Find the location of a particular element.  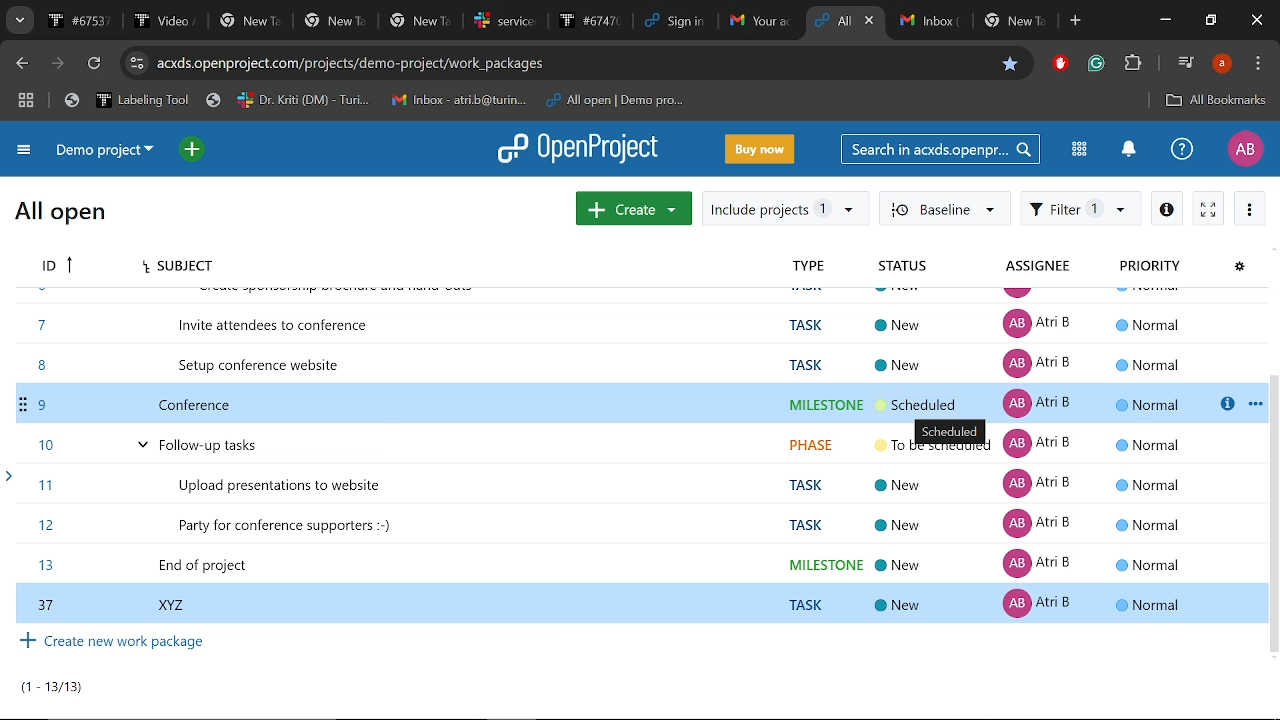

Expand projrct menu is located at coordinates (25, 151).